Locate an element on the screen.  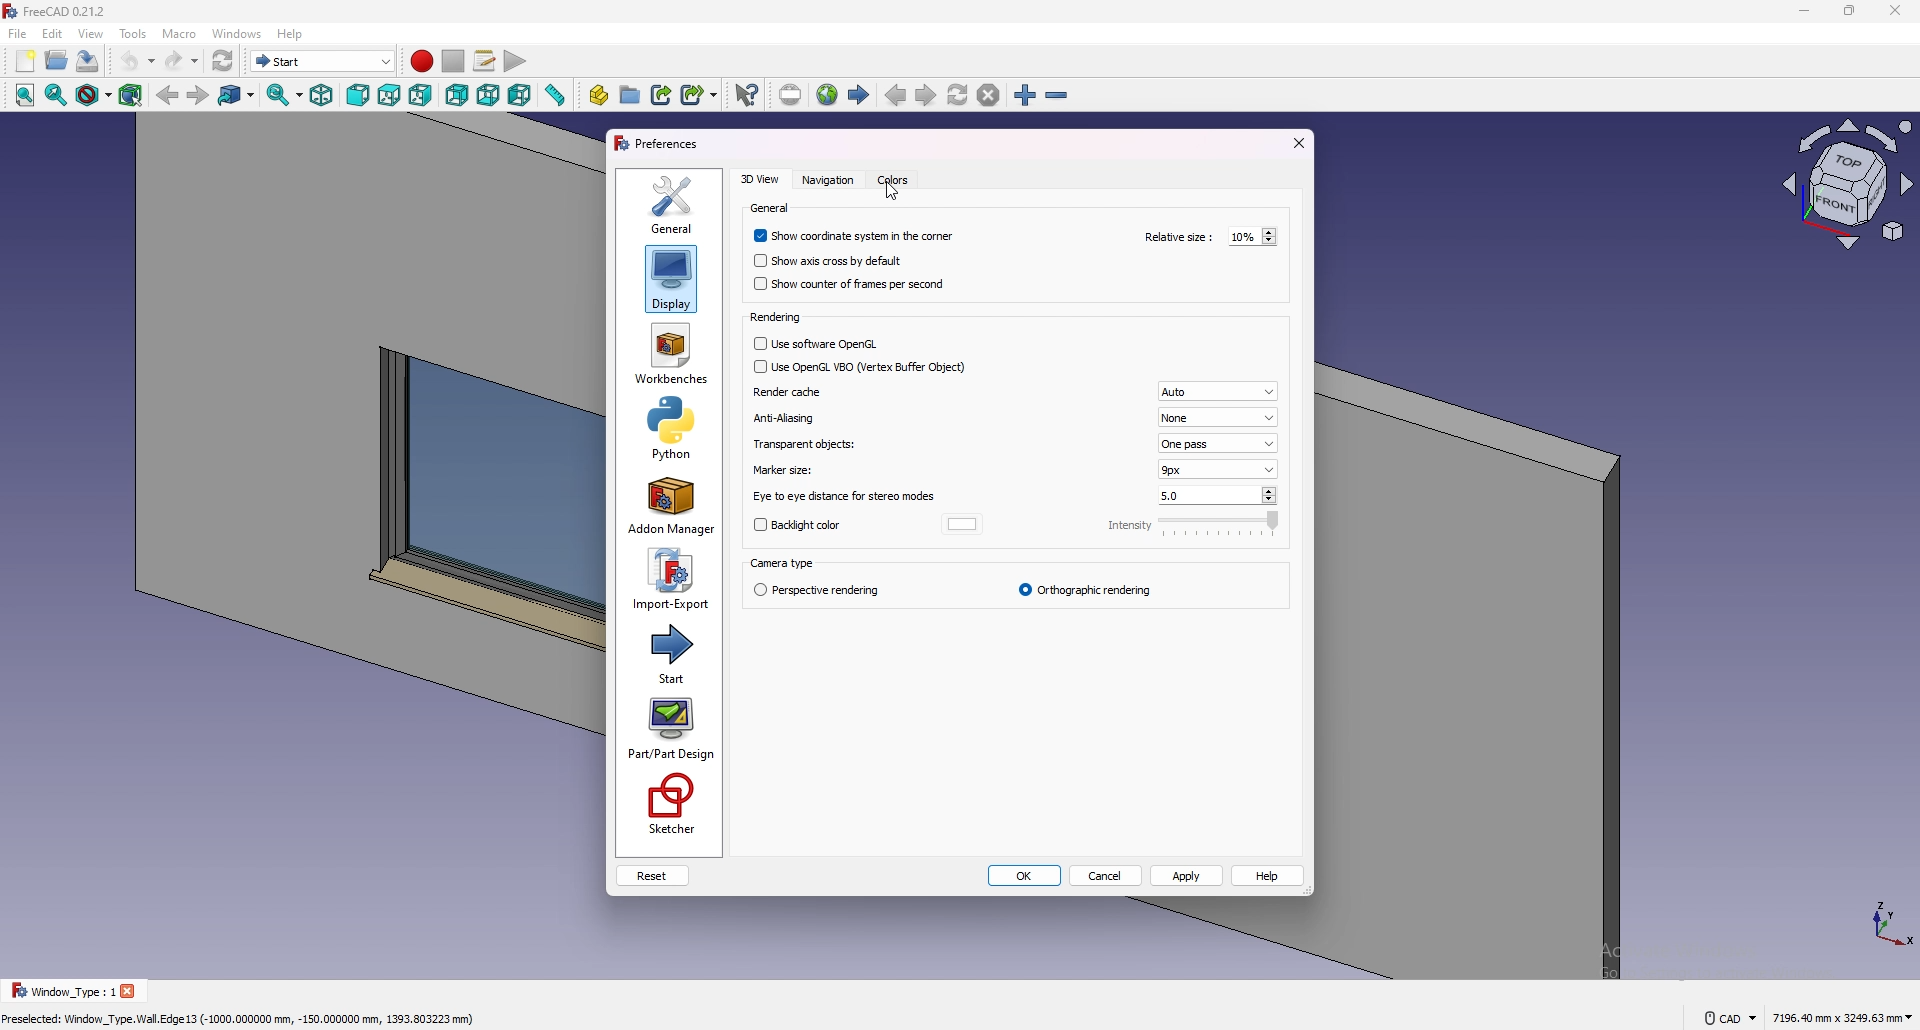
save is located at coordinates (88, 60).